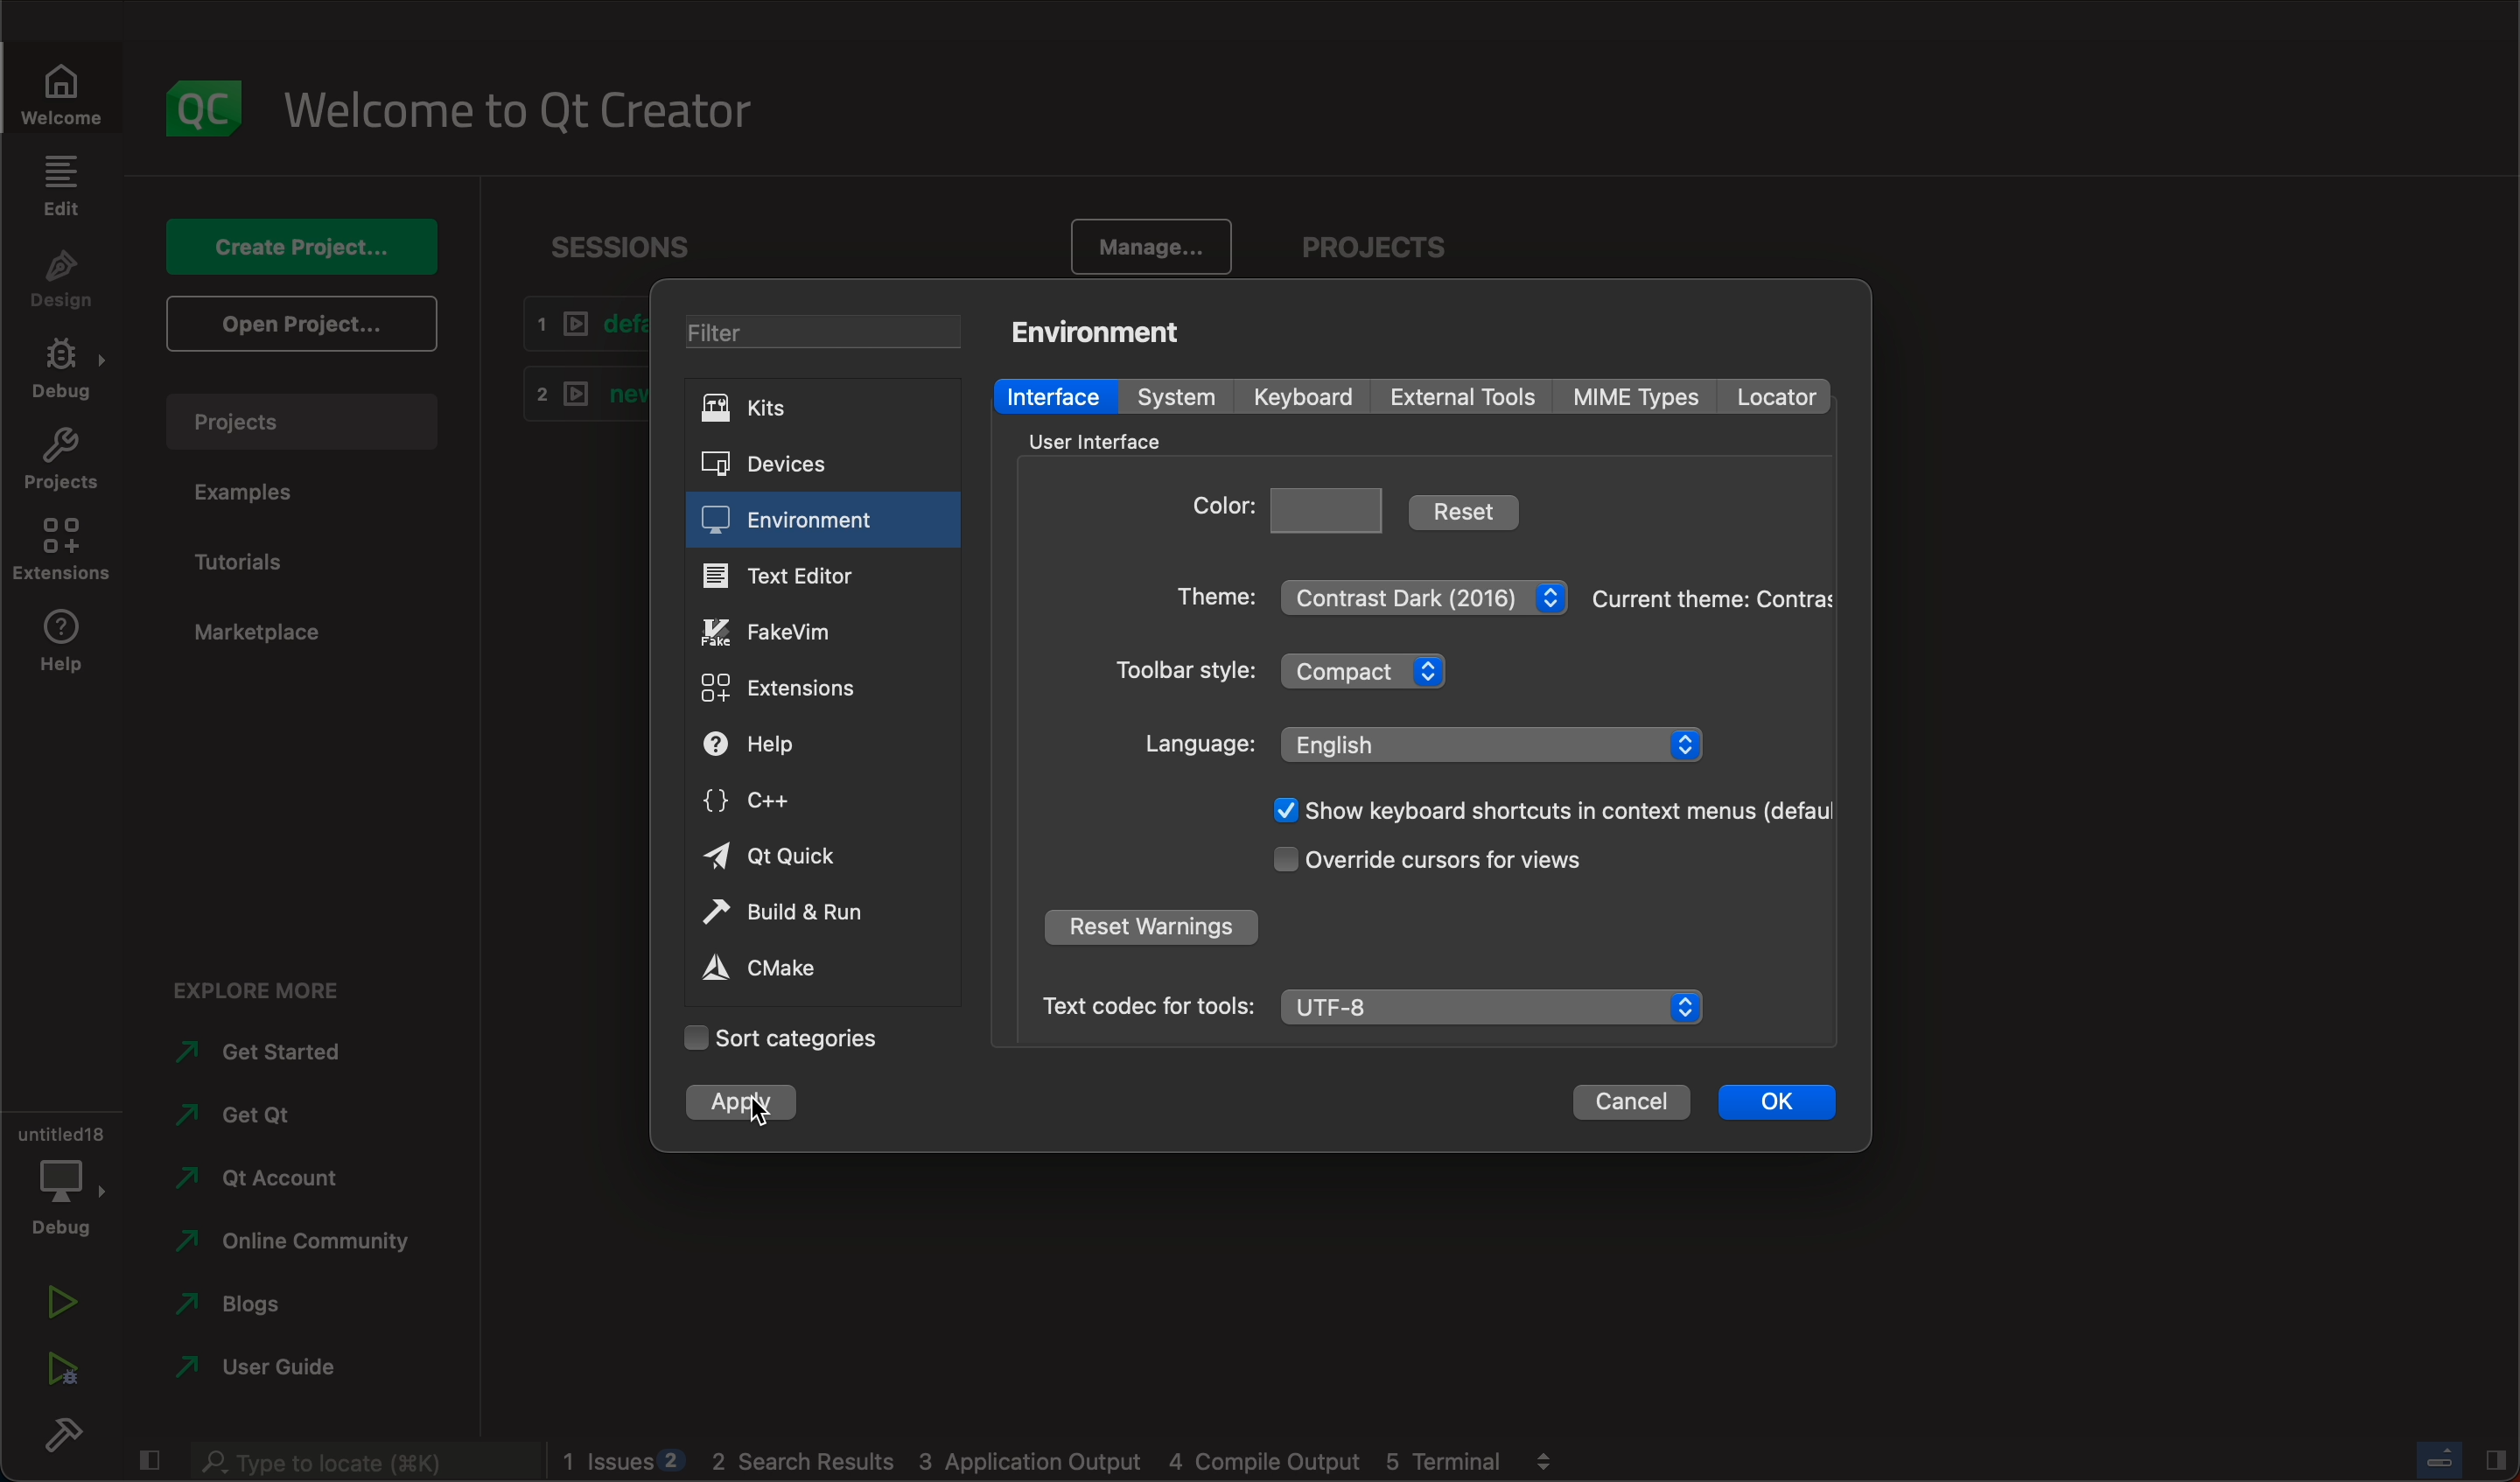 The width and height of the screenshot is (2520, 1482). What do you see at coordinates (1631, 1106) in the screenshot?
I see `cancel` at bounding box center [1631, 1106].